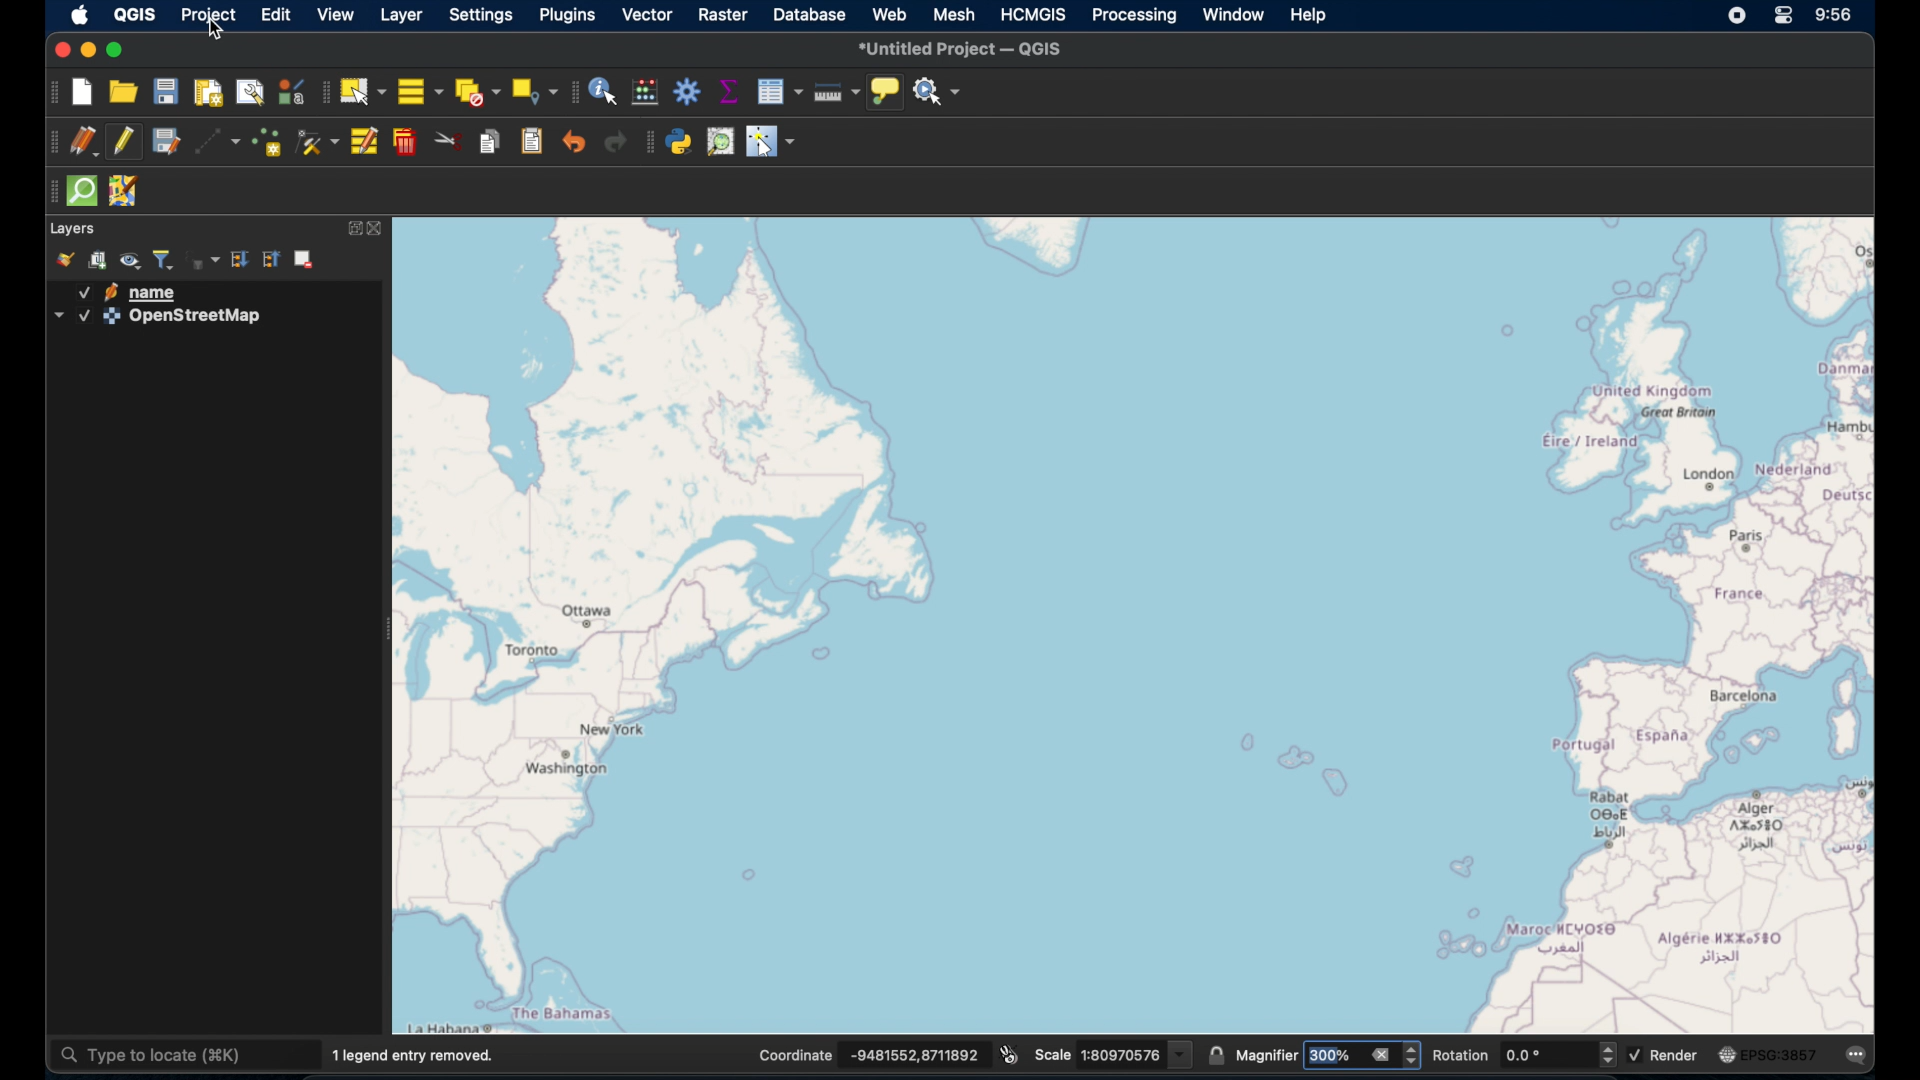 This screenshot has width=1920, height=1080. Describe the element at coordinates (573, 141) in the screenshot. I see `undo` at that location.